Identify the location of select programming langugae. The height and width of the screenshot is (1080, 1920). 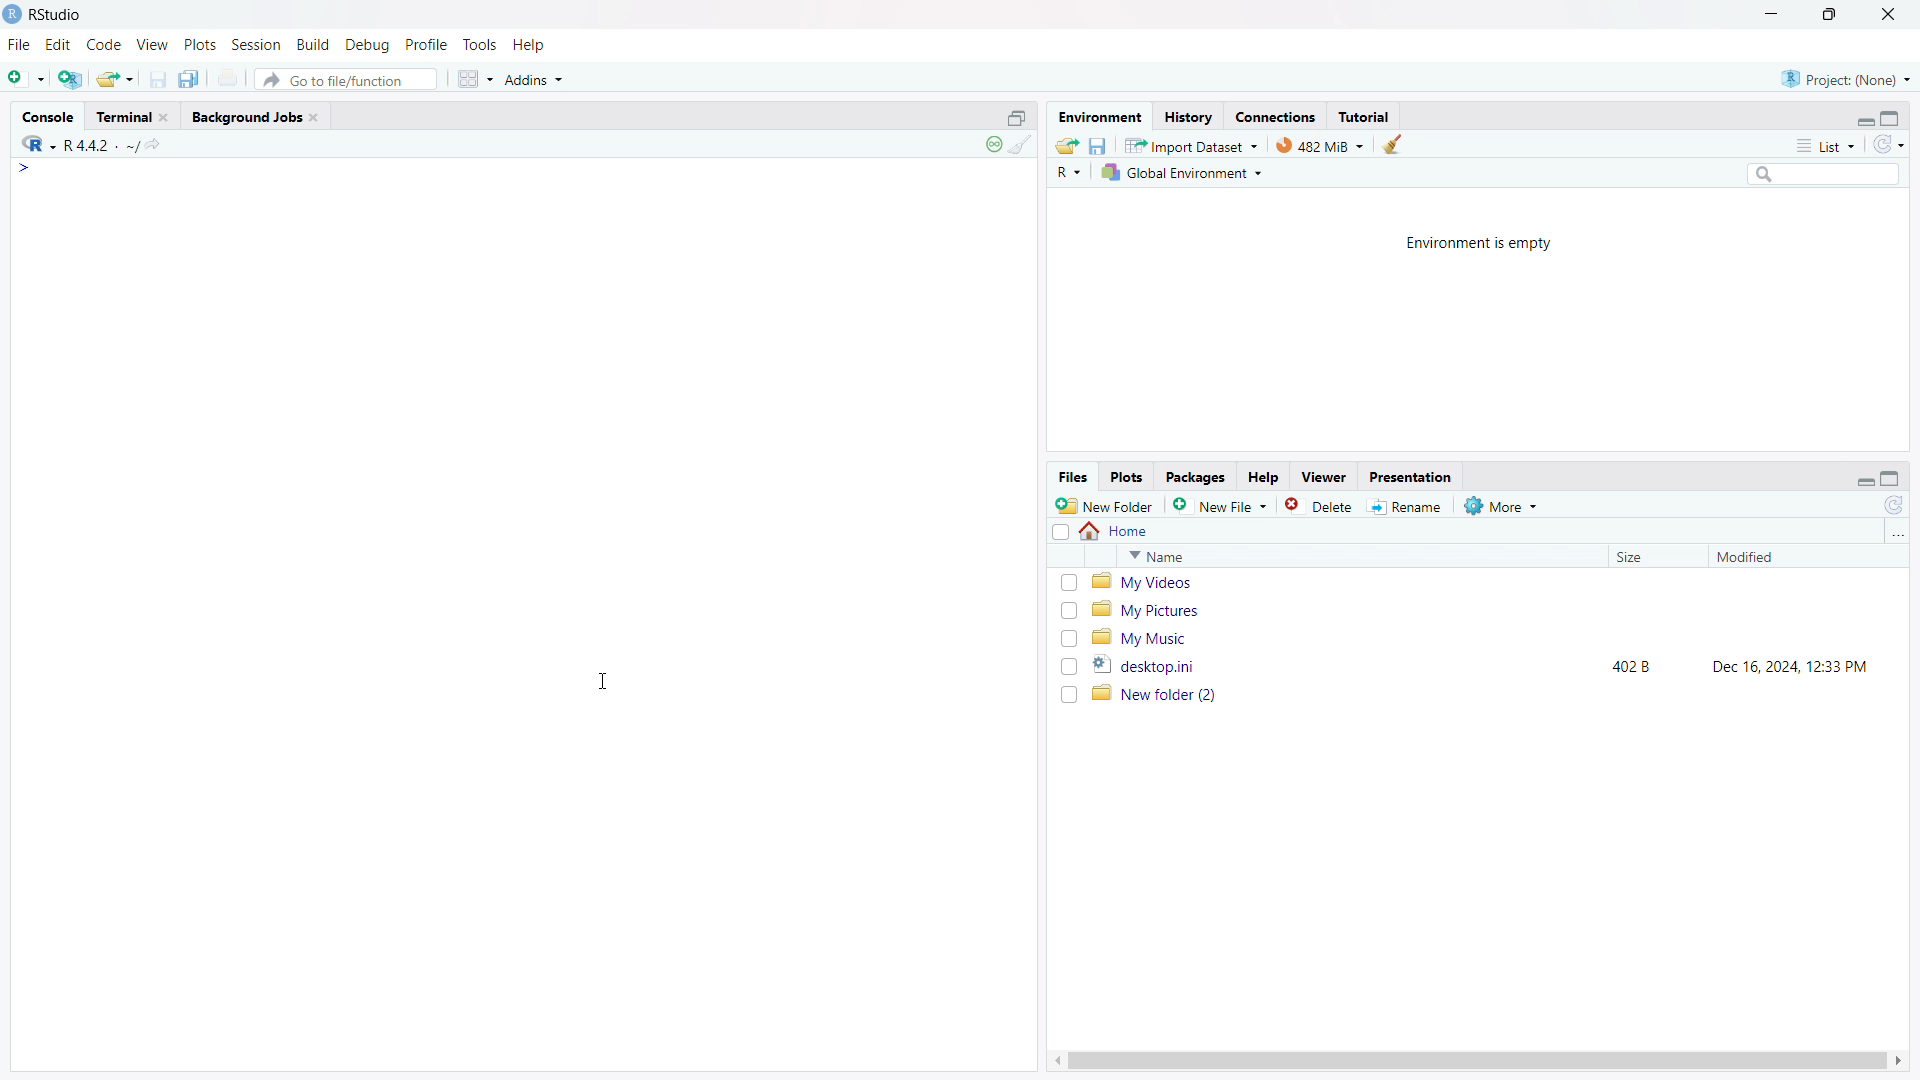
(1069, 172).